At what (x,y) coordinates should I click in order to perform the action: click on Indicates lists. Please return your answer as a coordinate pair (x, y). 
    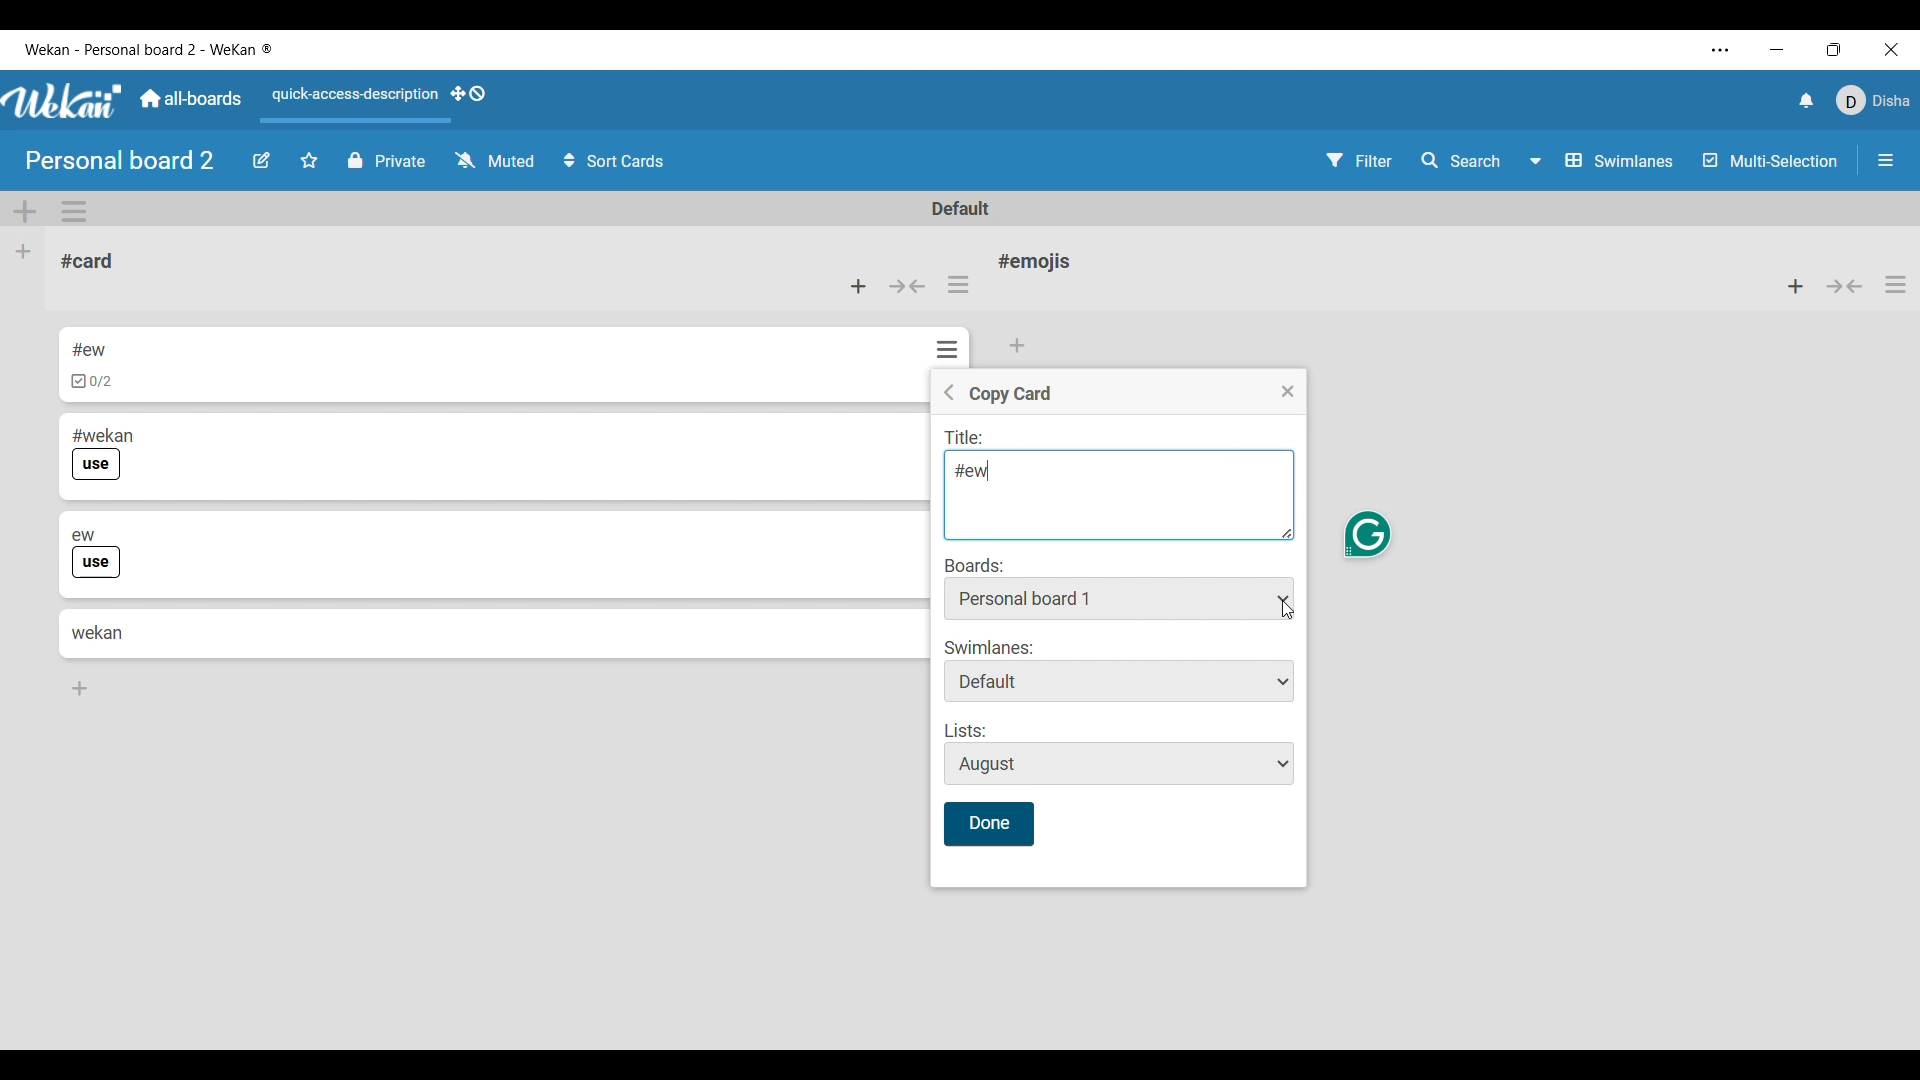
    Looking at the image, I should click on (968, 731).